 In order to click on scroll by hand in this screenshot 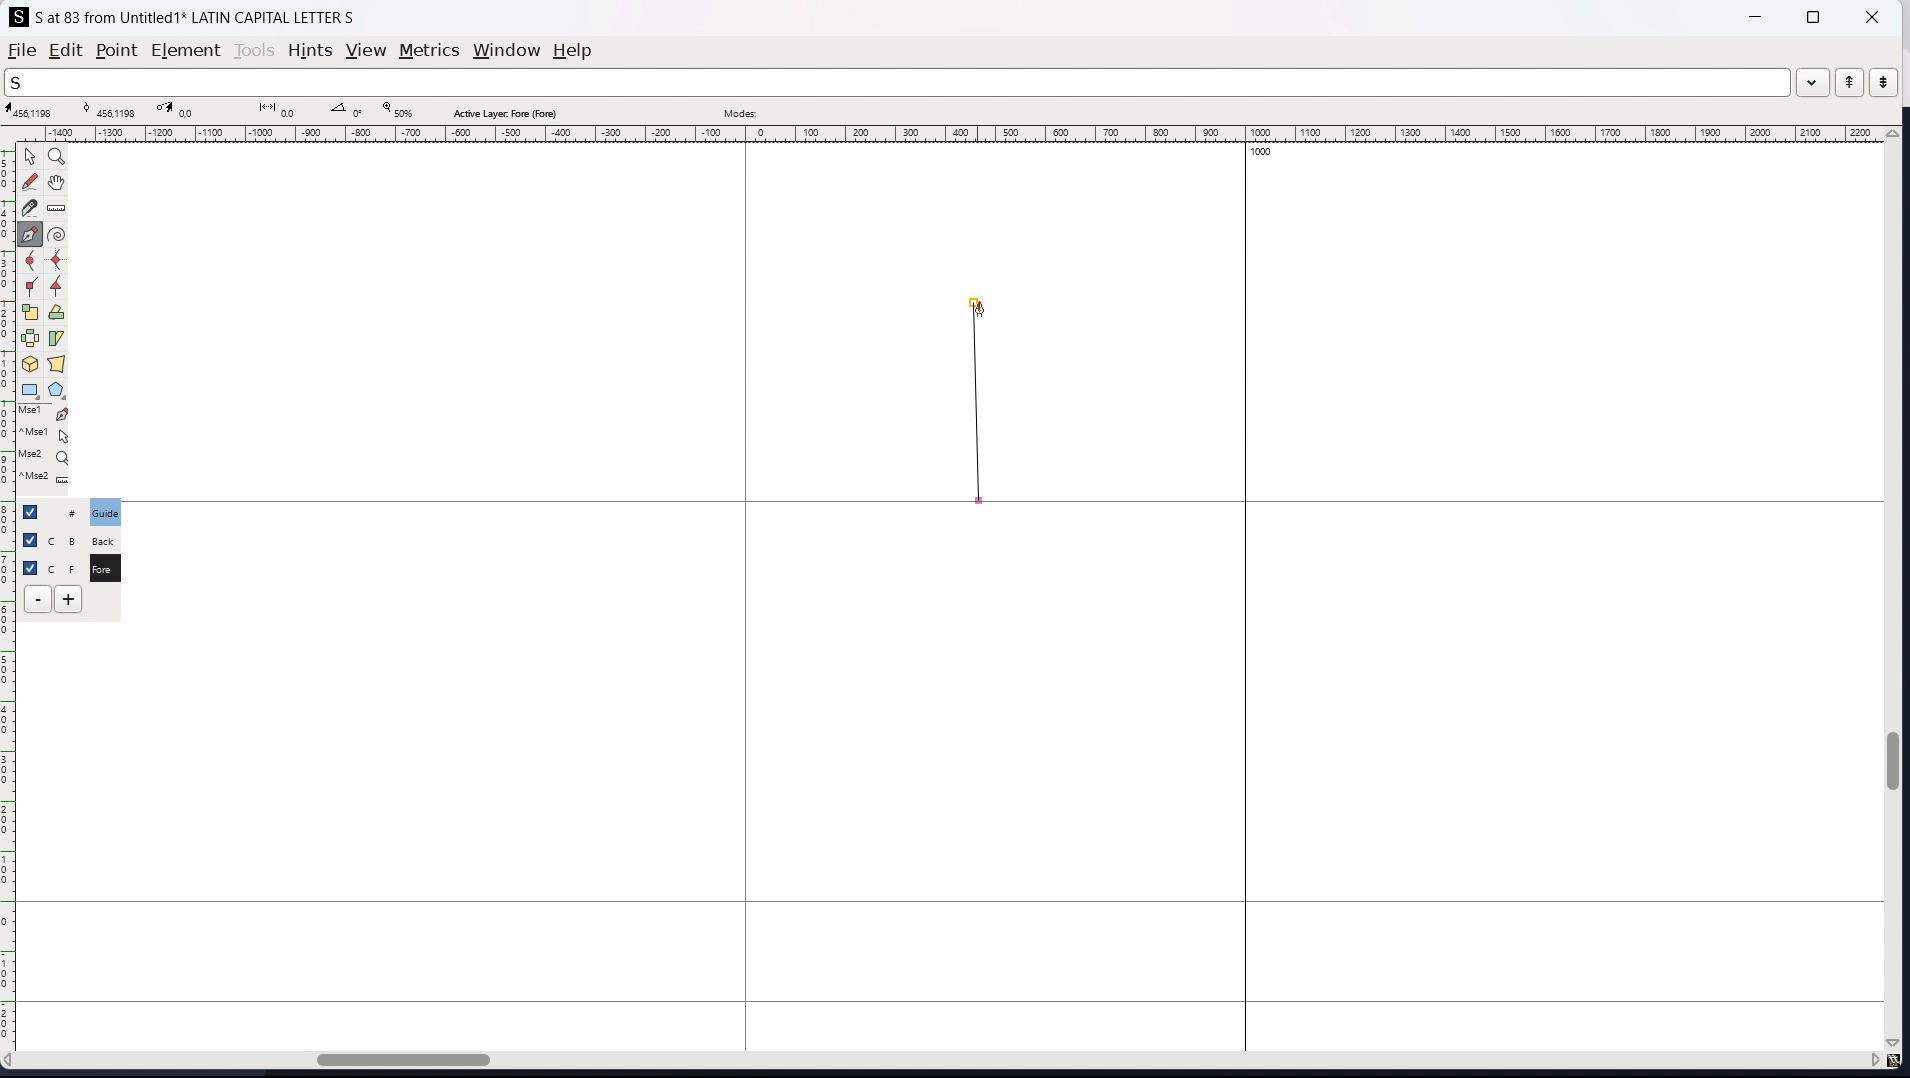, I will do `click(59, 183)`.